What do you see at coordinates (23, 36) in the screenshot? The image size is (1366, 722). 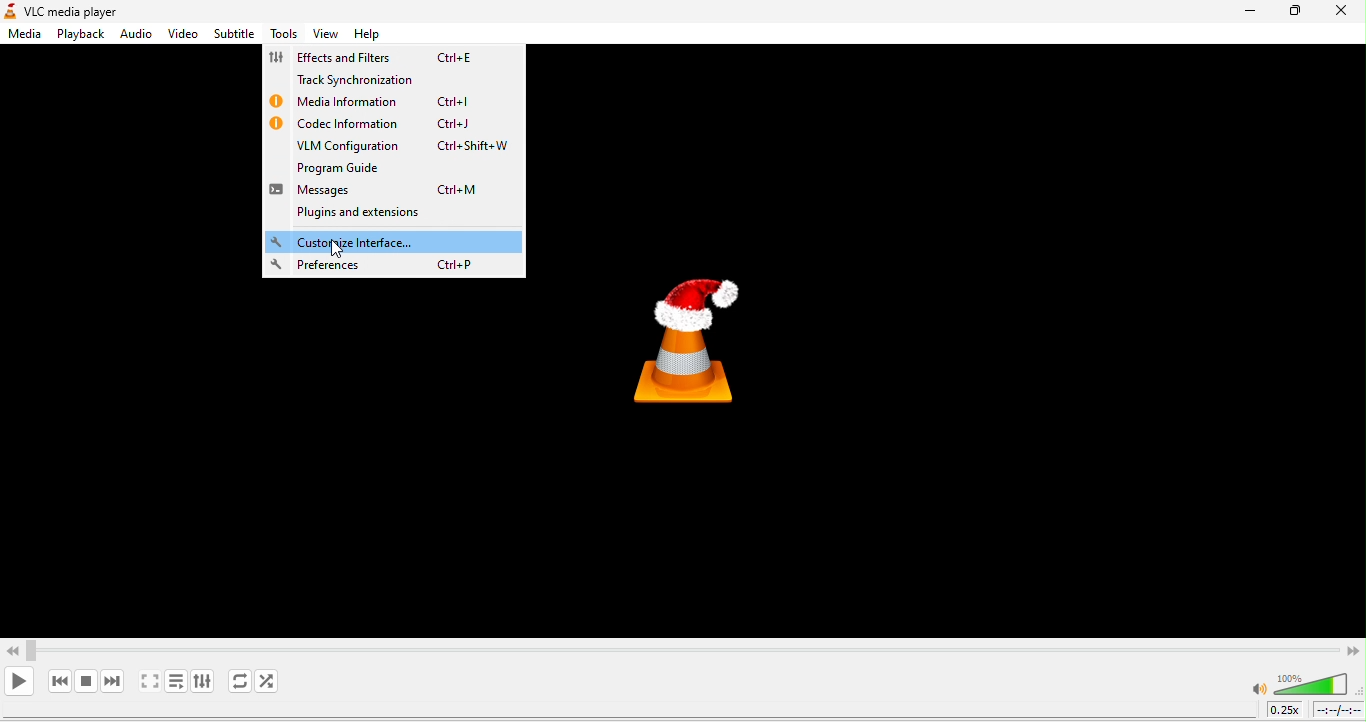 I see `media` at bounding box center [23, 36].